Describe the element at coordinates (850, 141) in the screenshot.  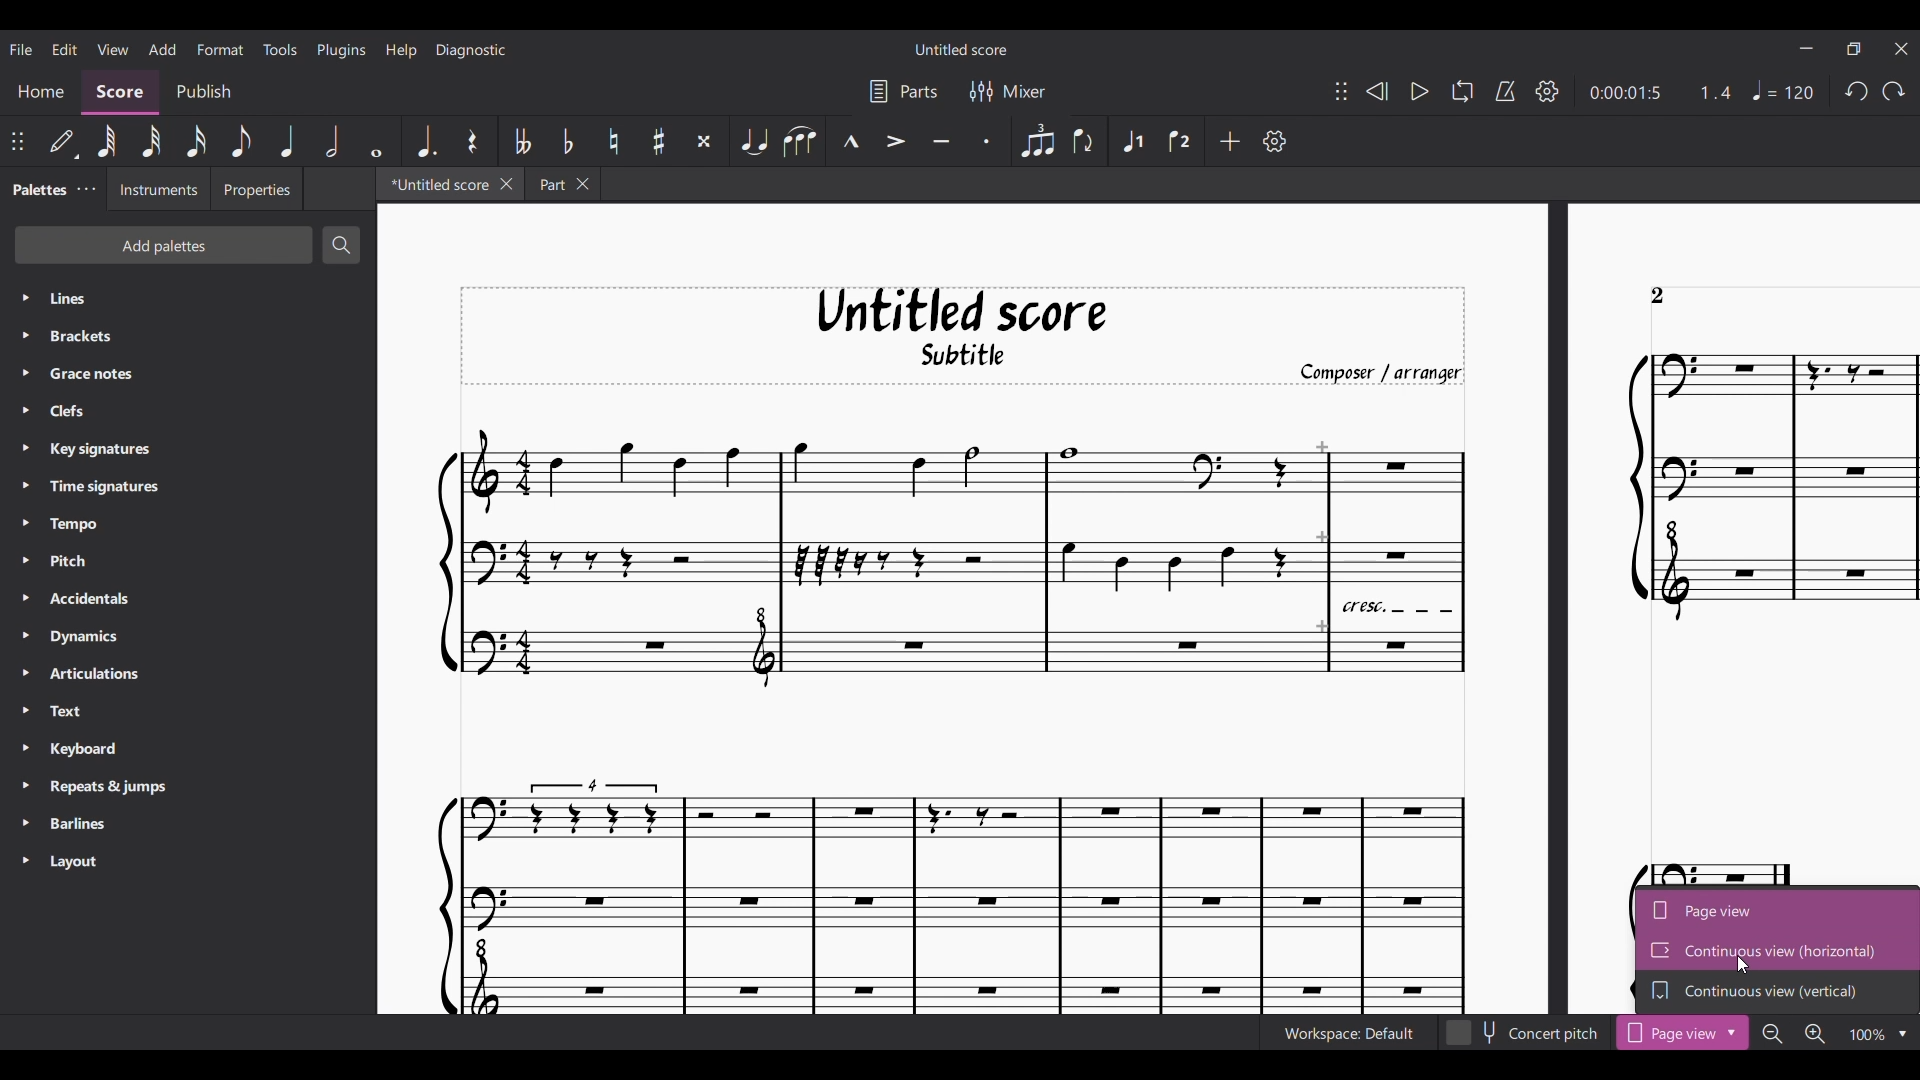
I see `Marcato` at that location.